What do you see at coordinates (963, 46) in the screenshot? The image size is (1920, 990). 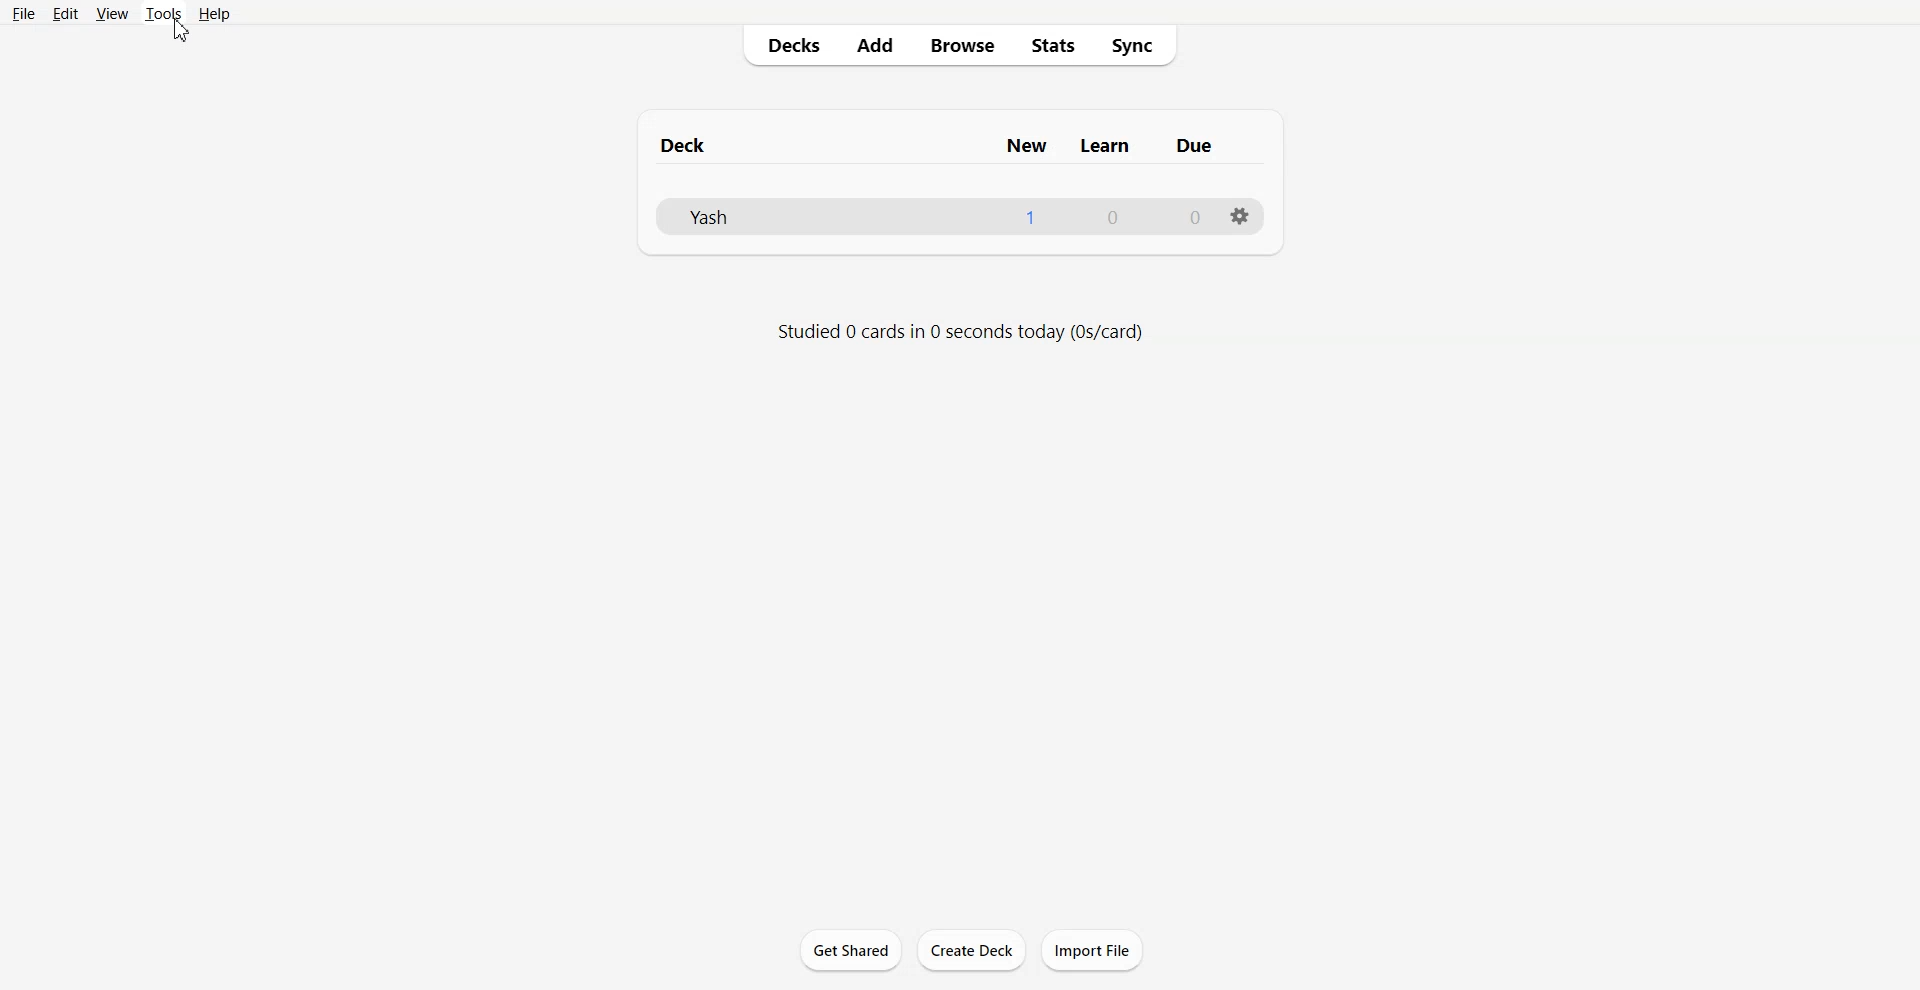 I see `Browse` at bounding box center [963, 46].